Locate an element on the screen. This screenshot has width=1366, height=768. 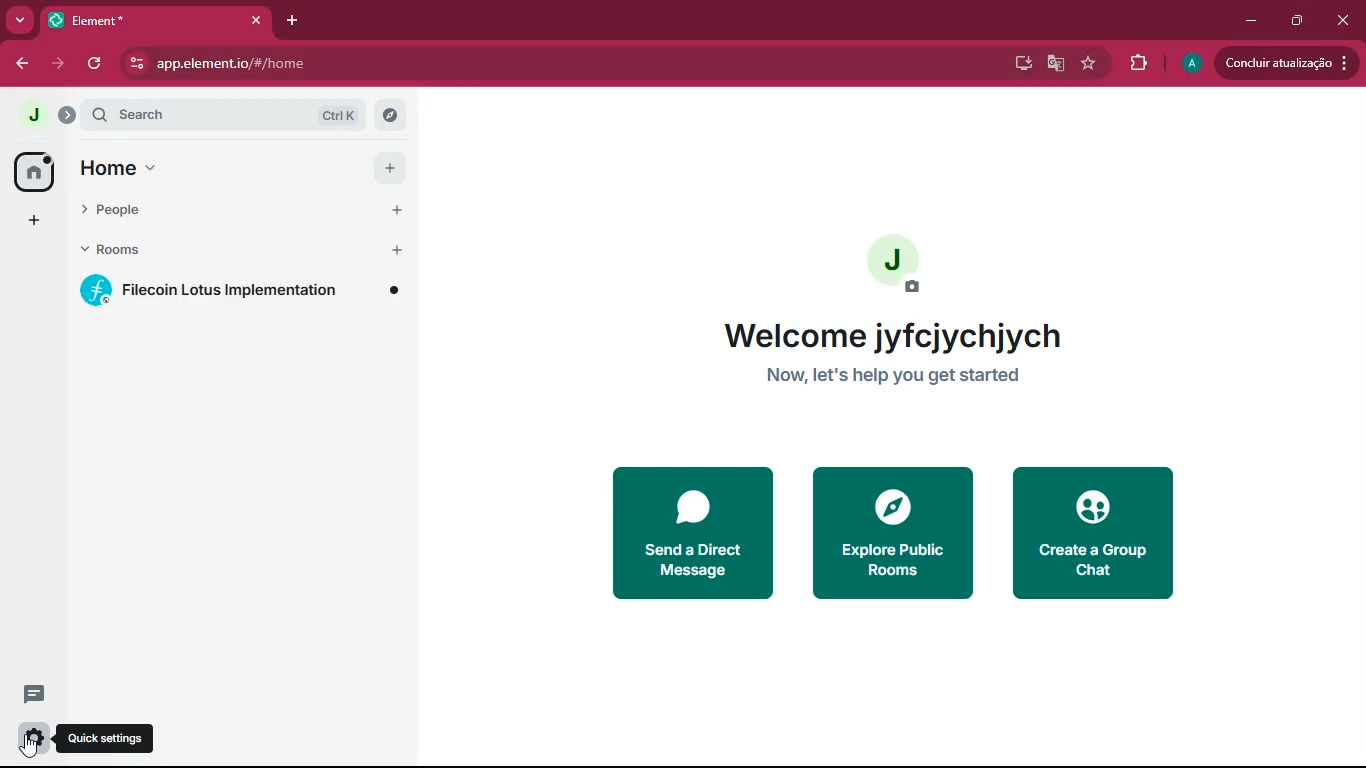
home is located at coordinates (120, 167).